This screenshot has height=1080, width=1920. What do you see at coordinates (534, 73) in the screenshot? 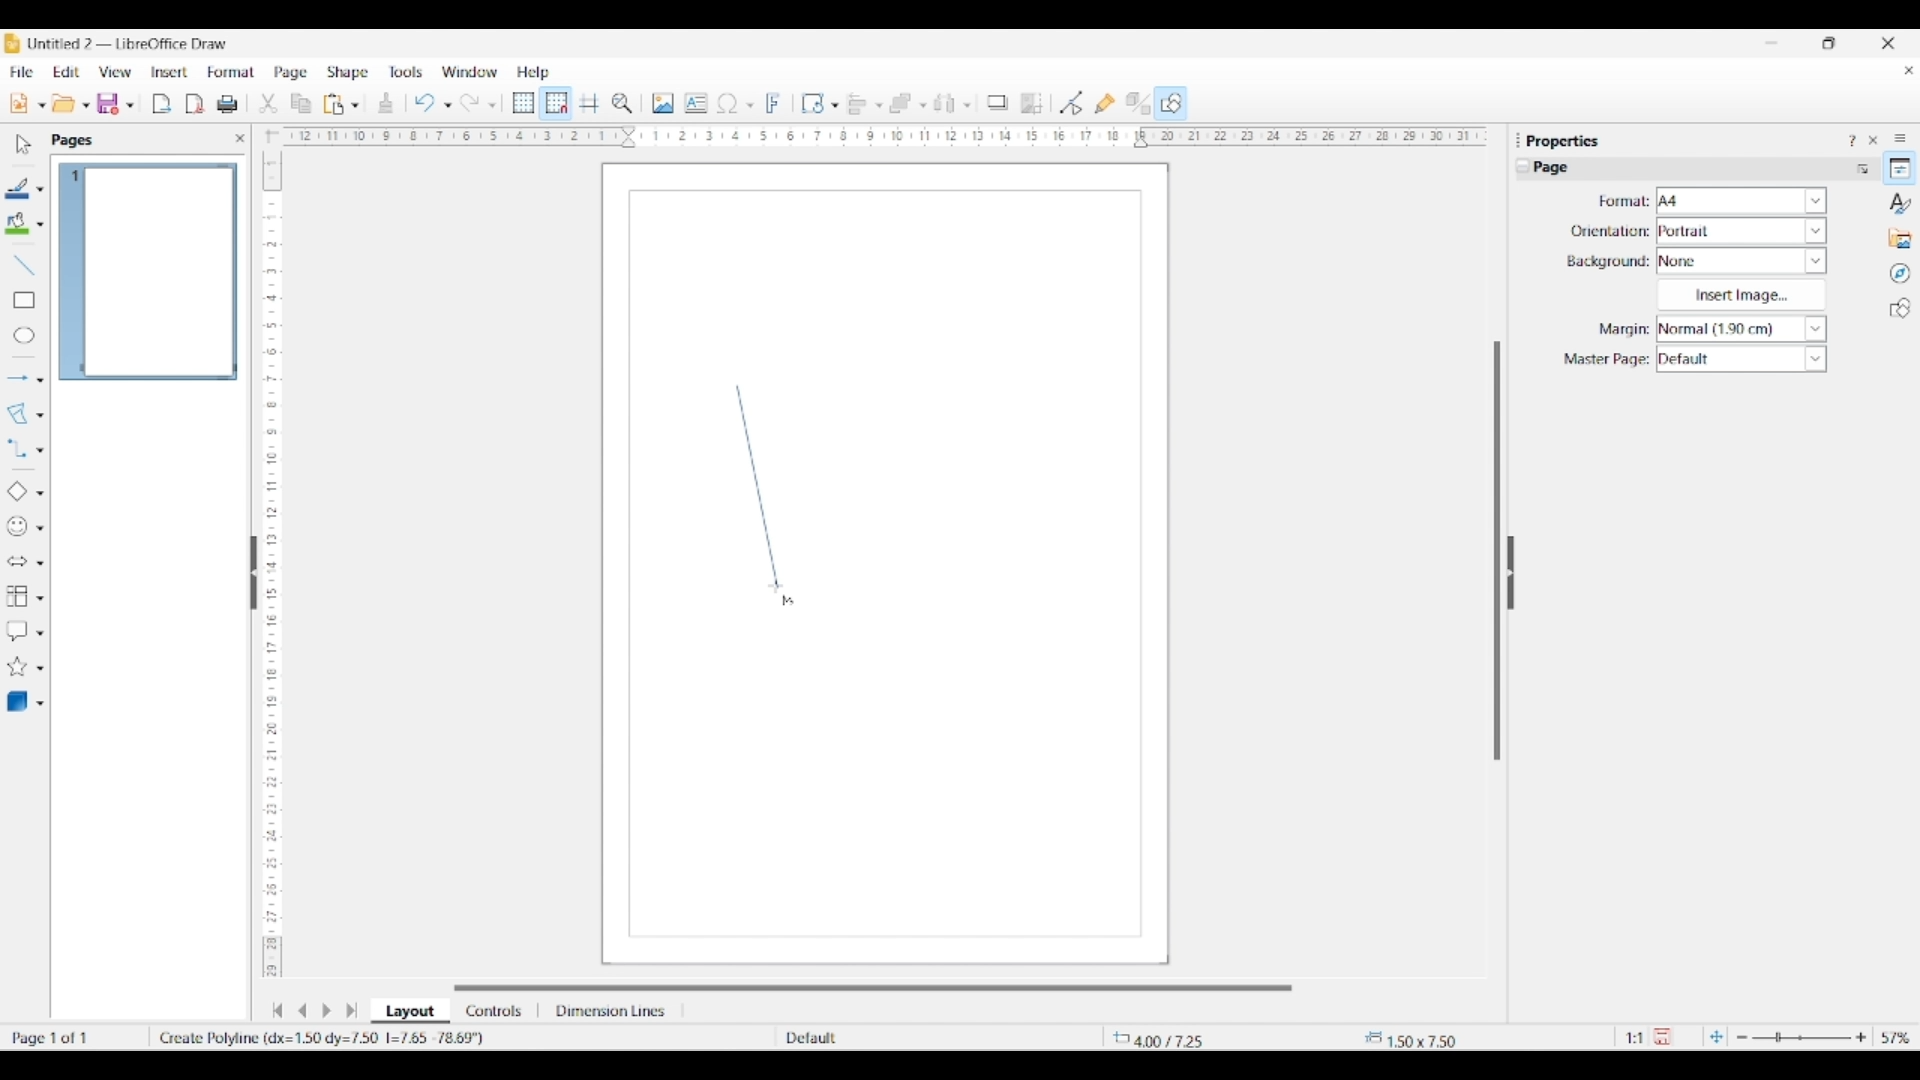
I see `Help` at bounding box center [534, 73].